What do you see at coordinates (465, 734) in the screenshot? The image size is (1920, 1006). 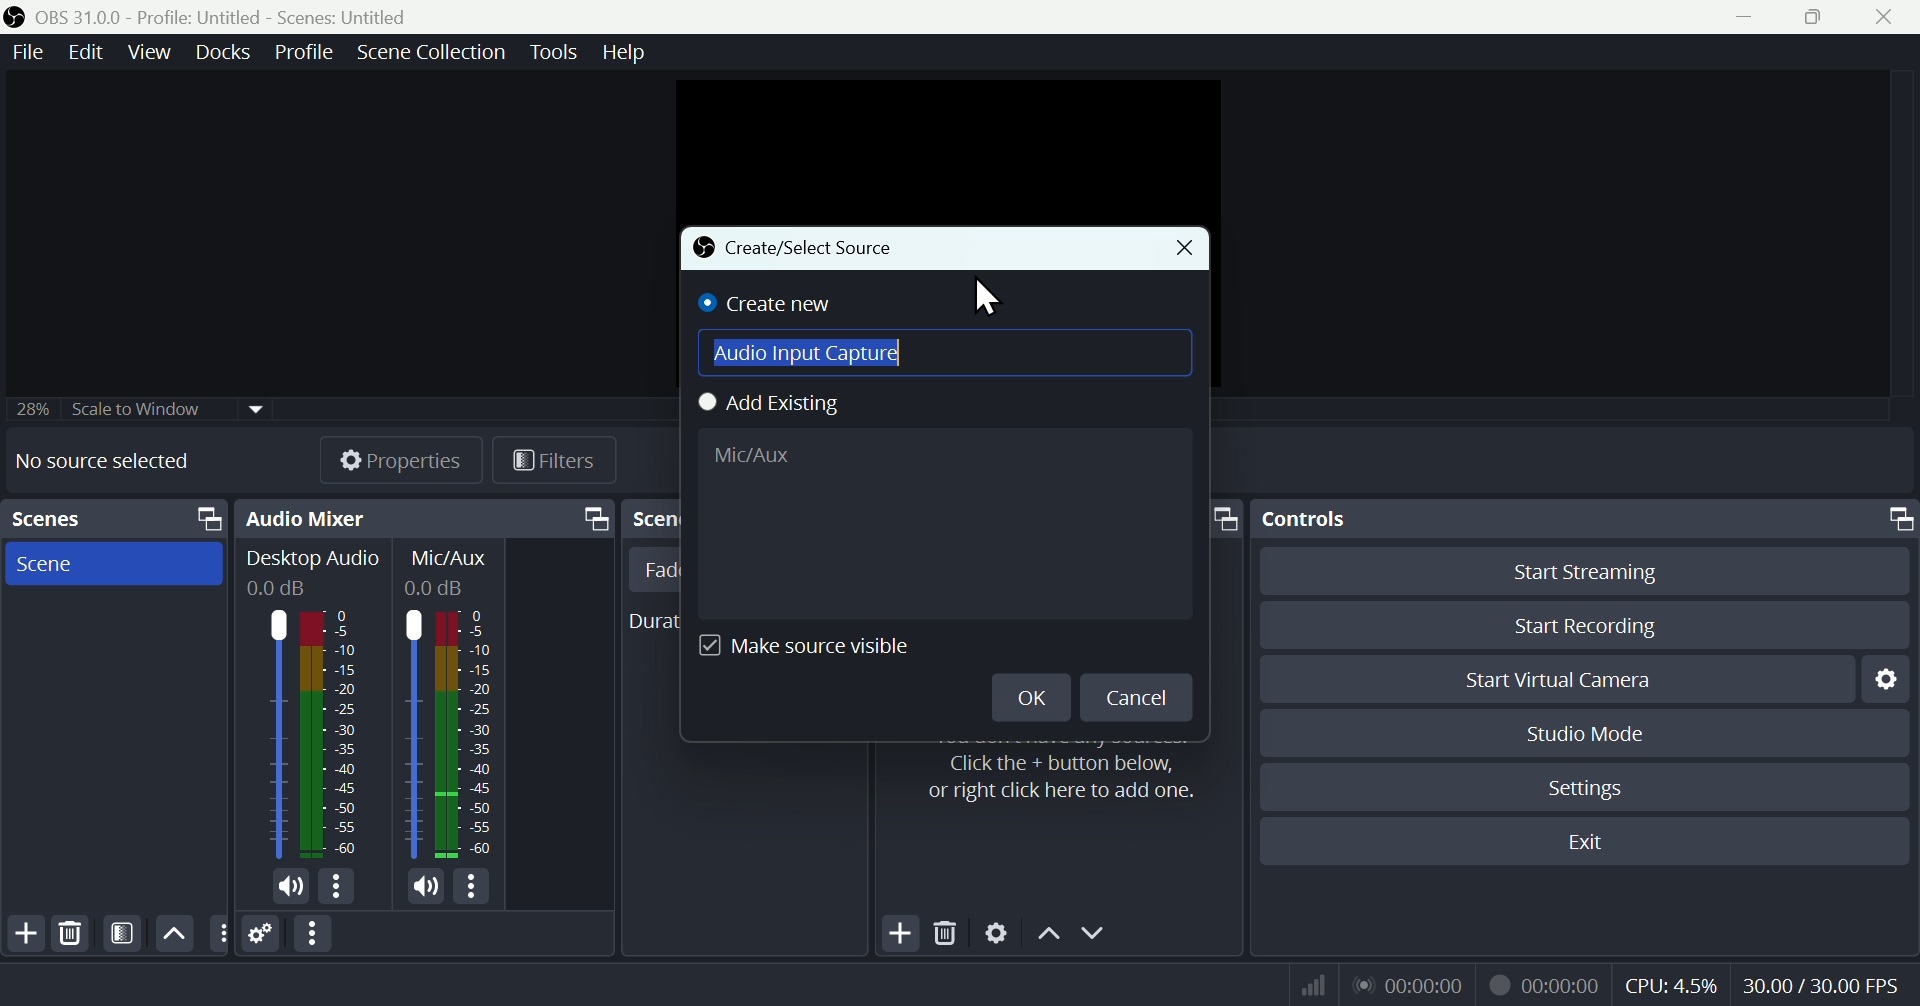 I see `Mic/Aux` at bounding box center [465, 734].